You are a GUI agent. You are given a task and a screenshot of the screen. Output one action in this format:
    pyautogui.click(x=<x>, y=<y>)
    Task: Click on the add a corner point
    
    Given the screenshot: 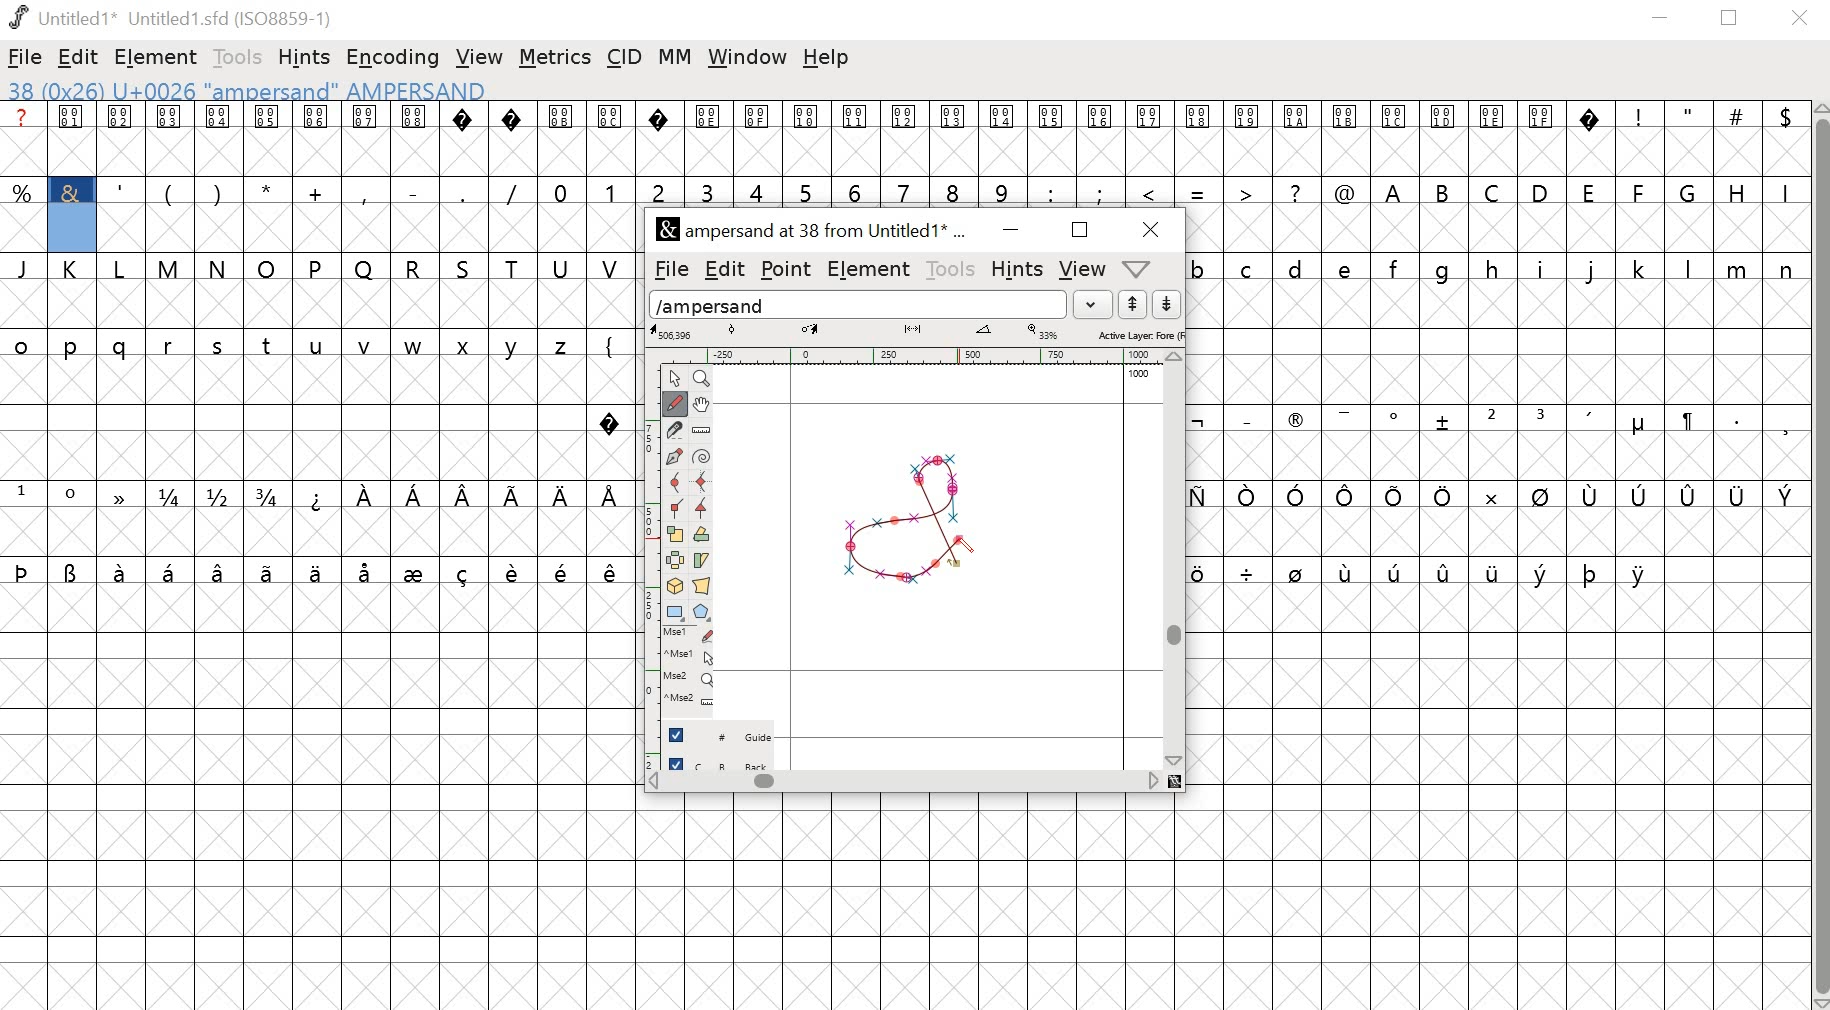 What is the action you would take?
    pyautogui.click(x=676, y=511)
    